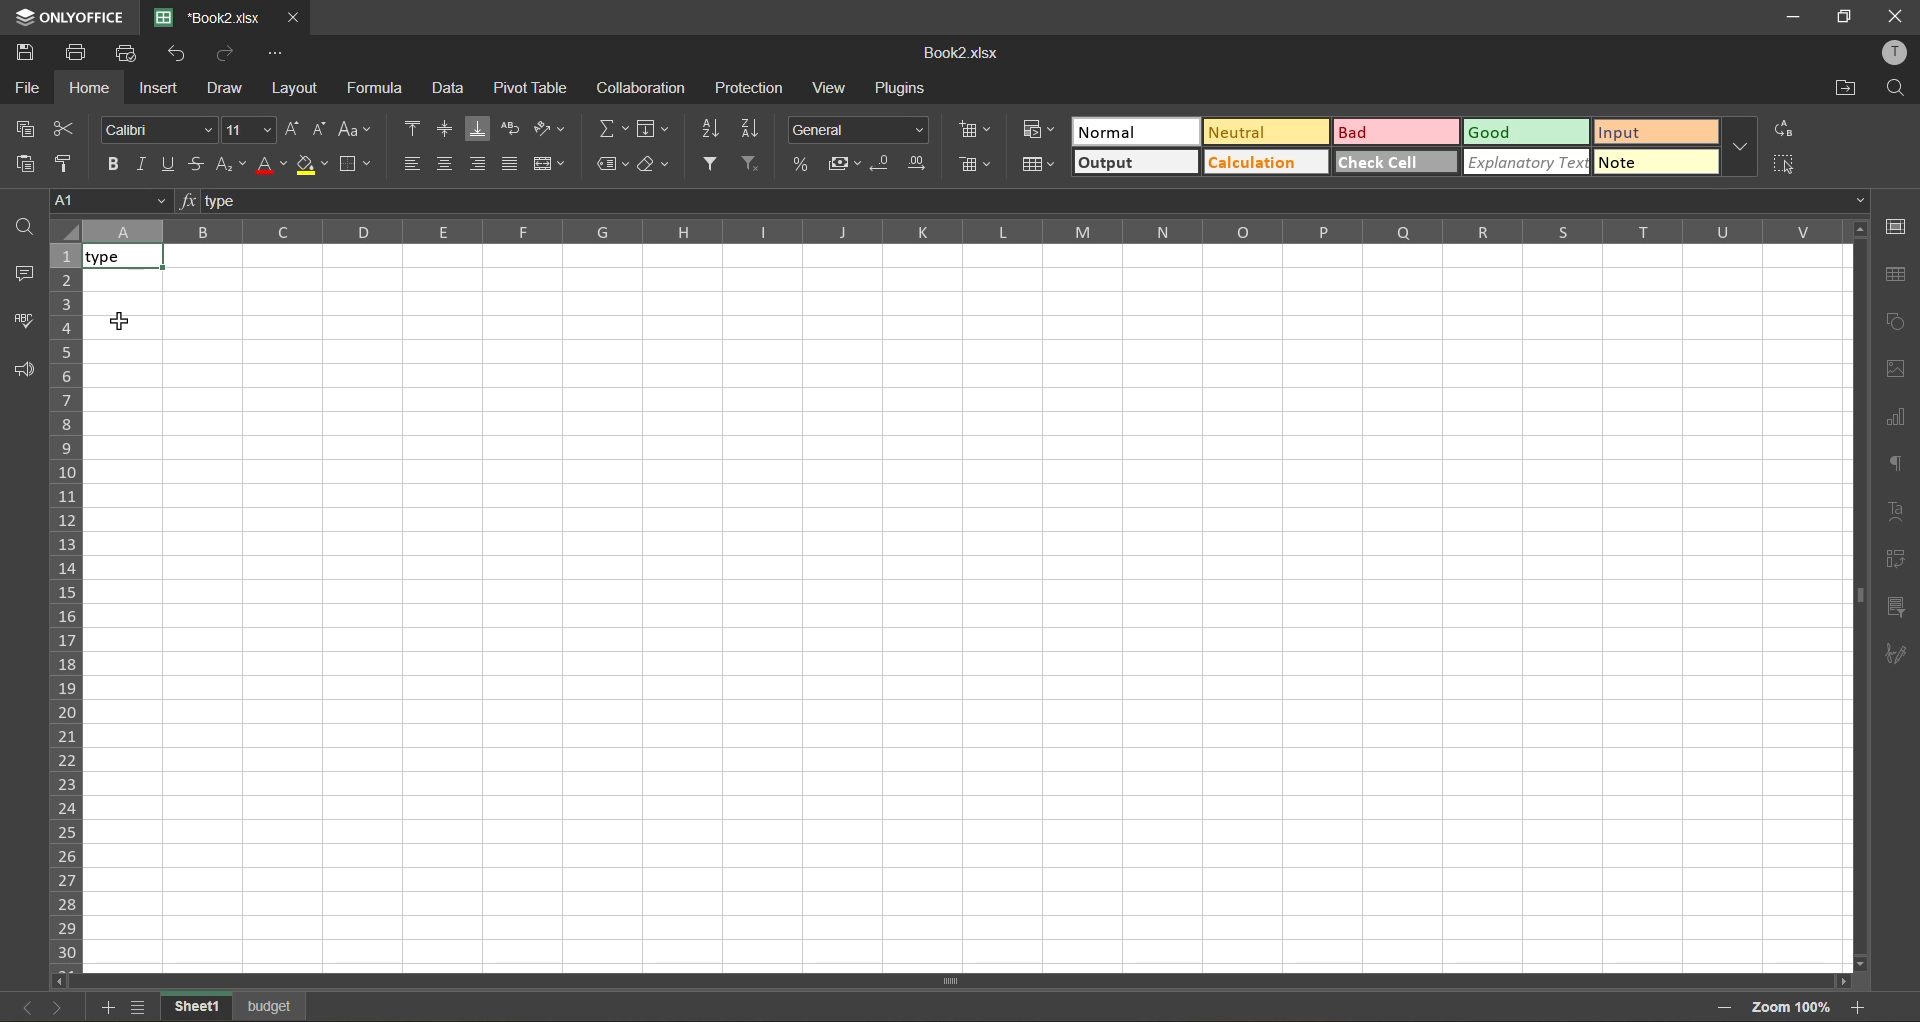 The height and width of the screenshot is (1022, 1920). Describe the element at coordinates (1892, 55) in the screenshot. I see `profile` at that location.